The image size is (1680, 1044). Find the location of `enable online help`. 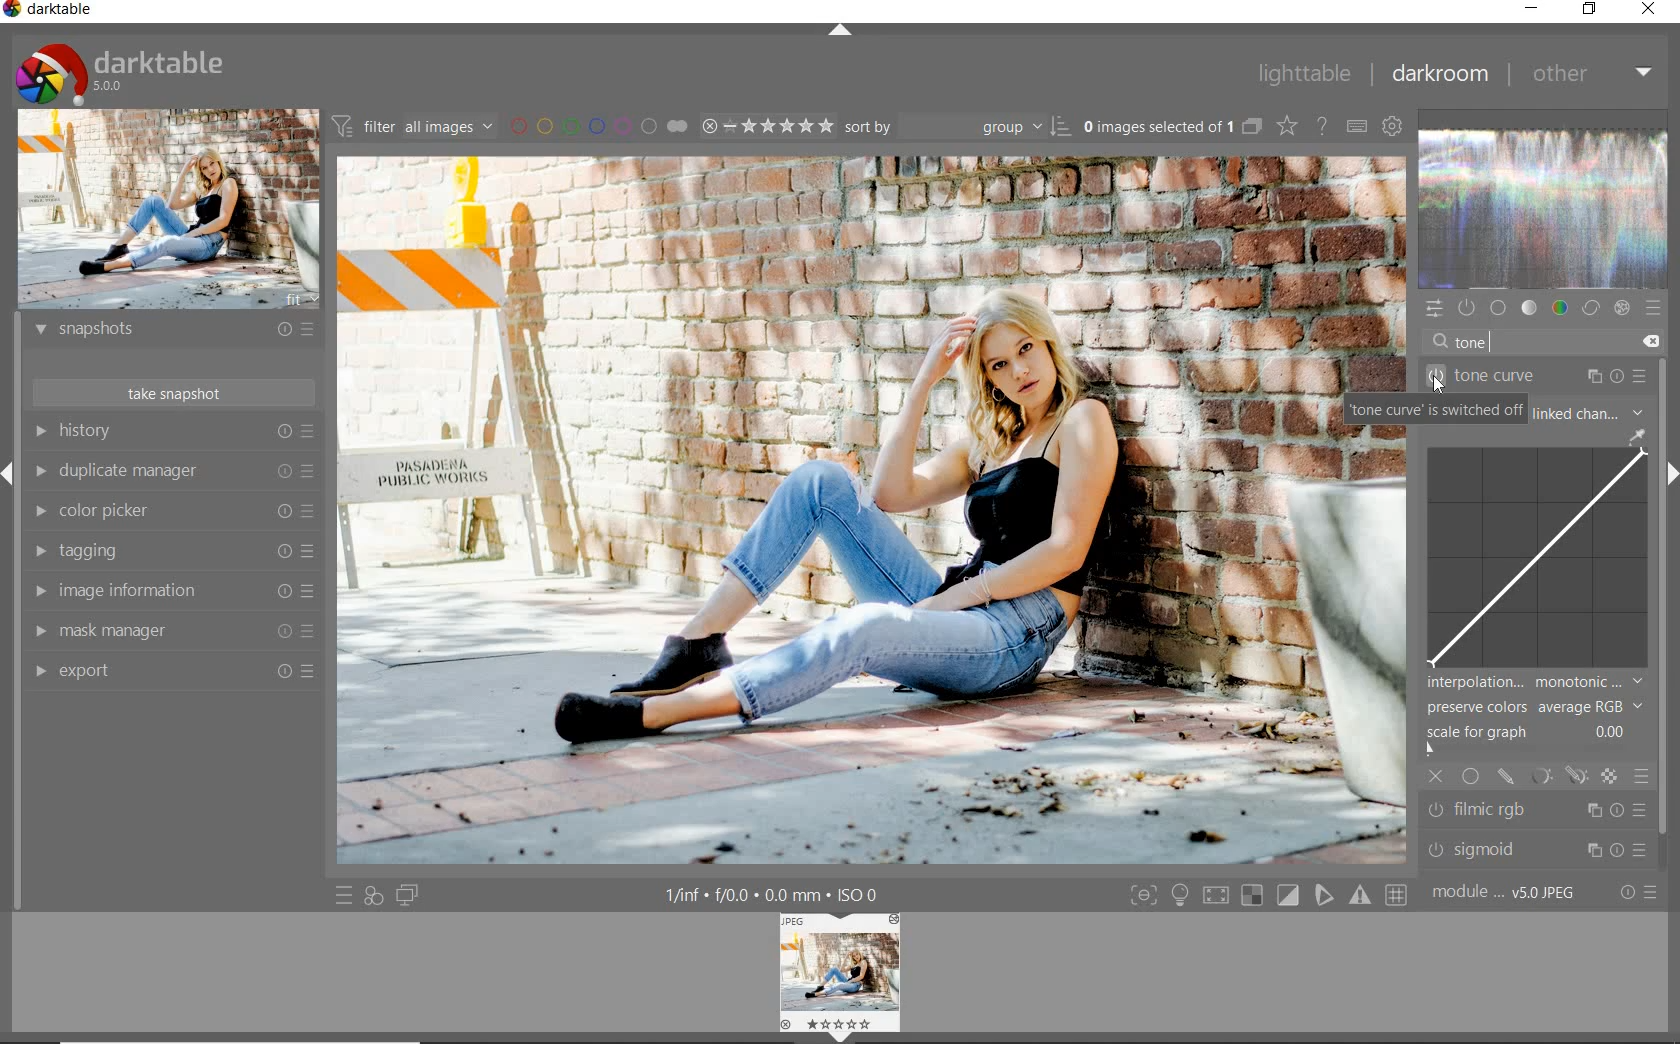

enable online help is located at coordinates (1323, 127).